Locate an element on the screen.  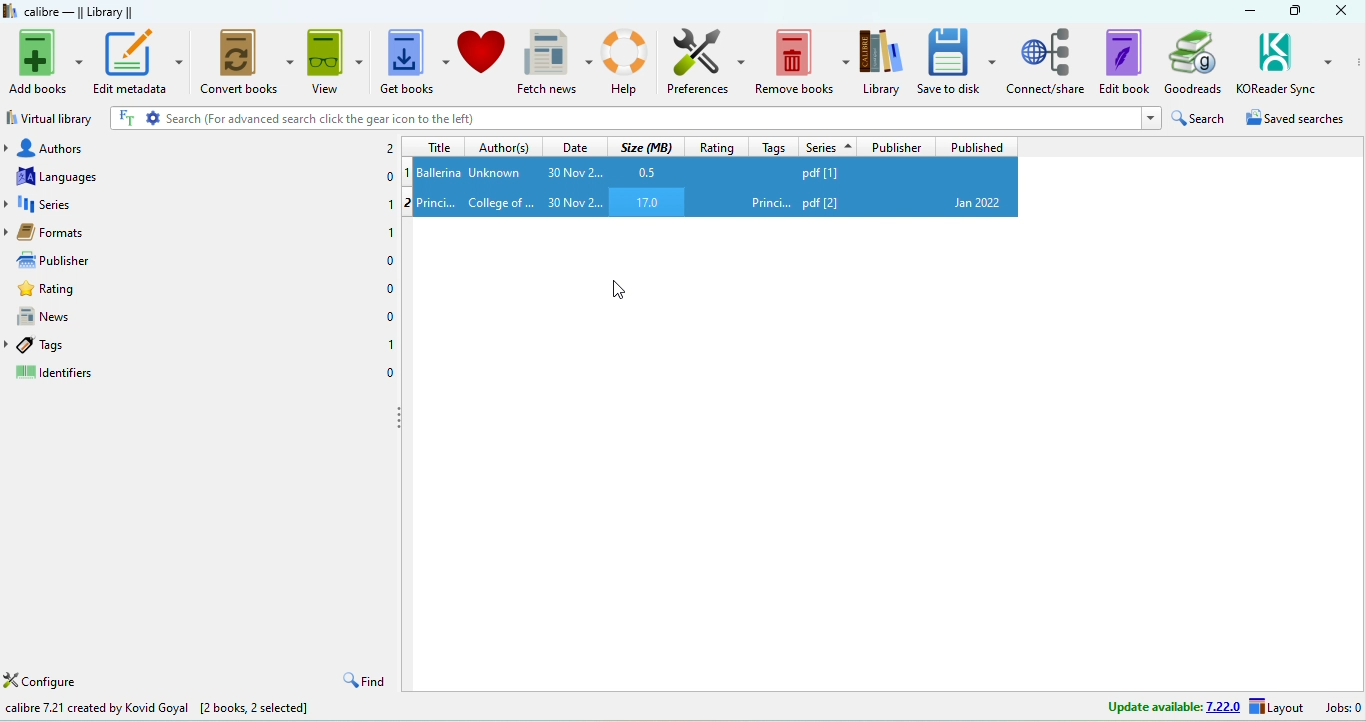
jobs:0 is located at coordinates (1345, 705).